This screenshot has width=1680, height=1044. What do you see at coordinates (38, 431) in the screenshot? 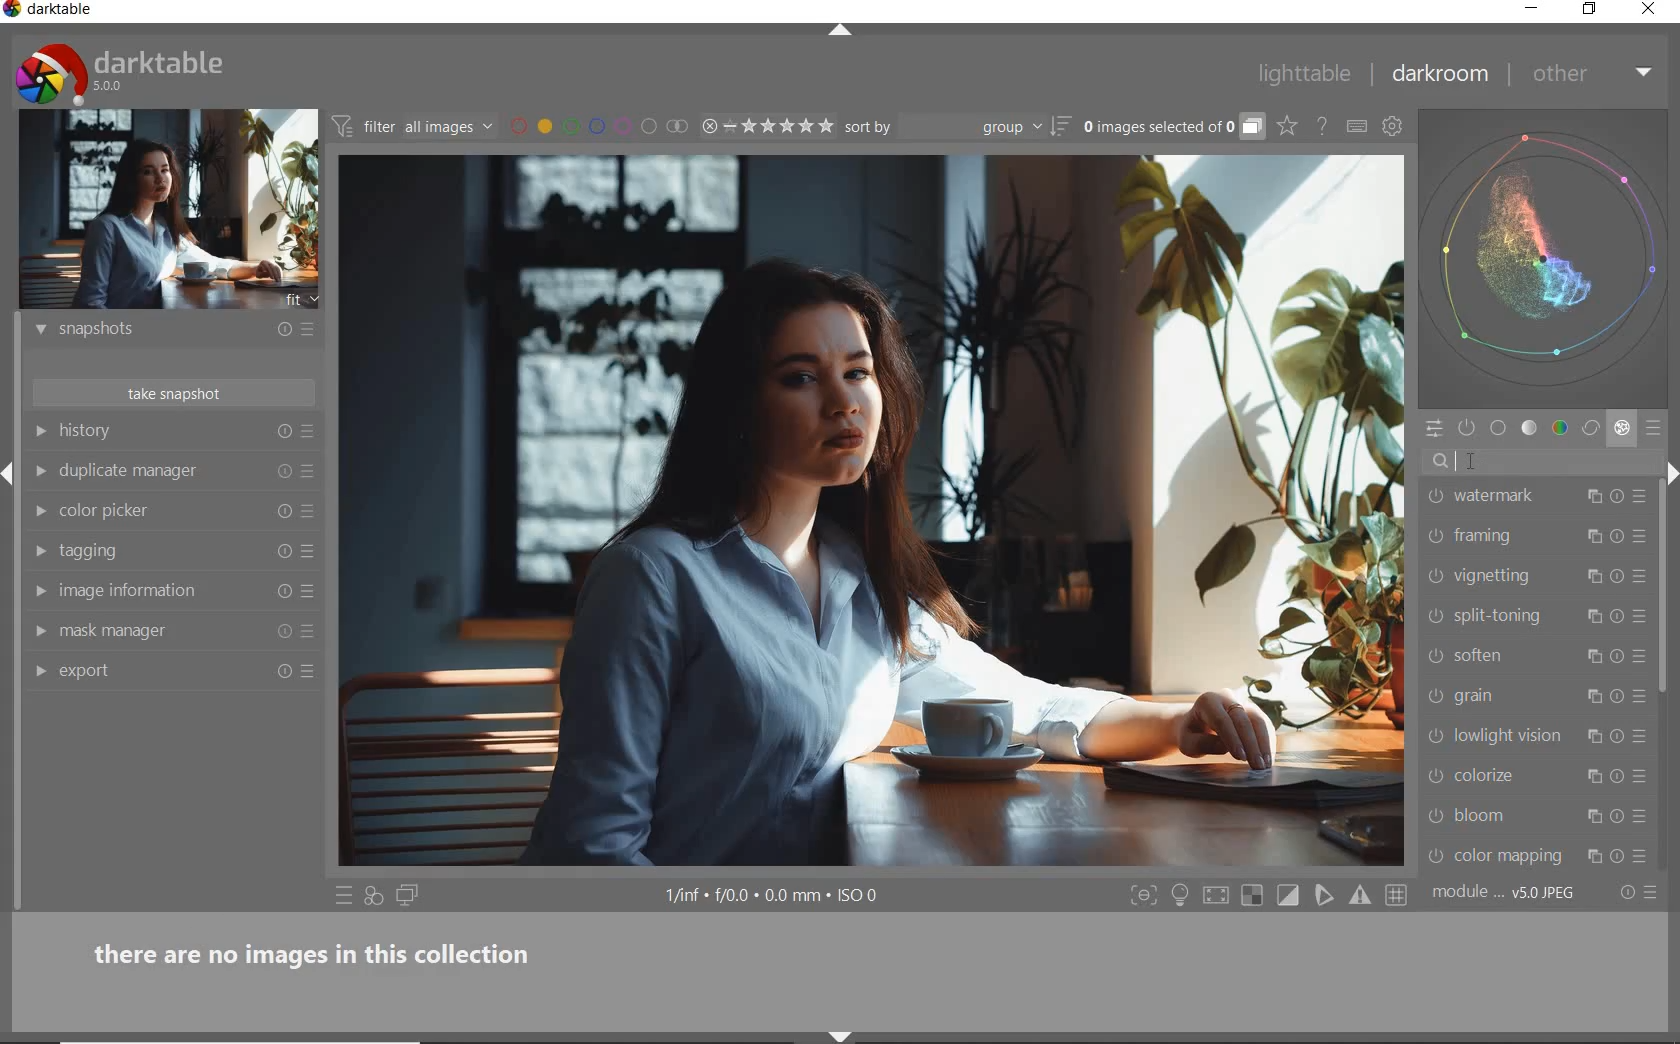
I see `show module` at bounding box center [38, 431].